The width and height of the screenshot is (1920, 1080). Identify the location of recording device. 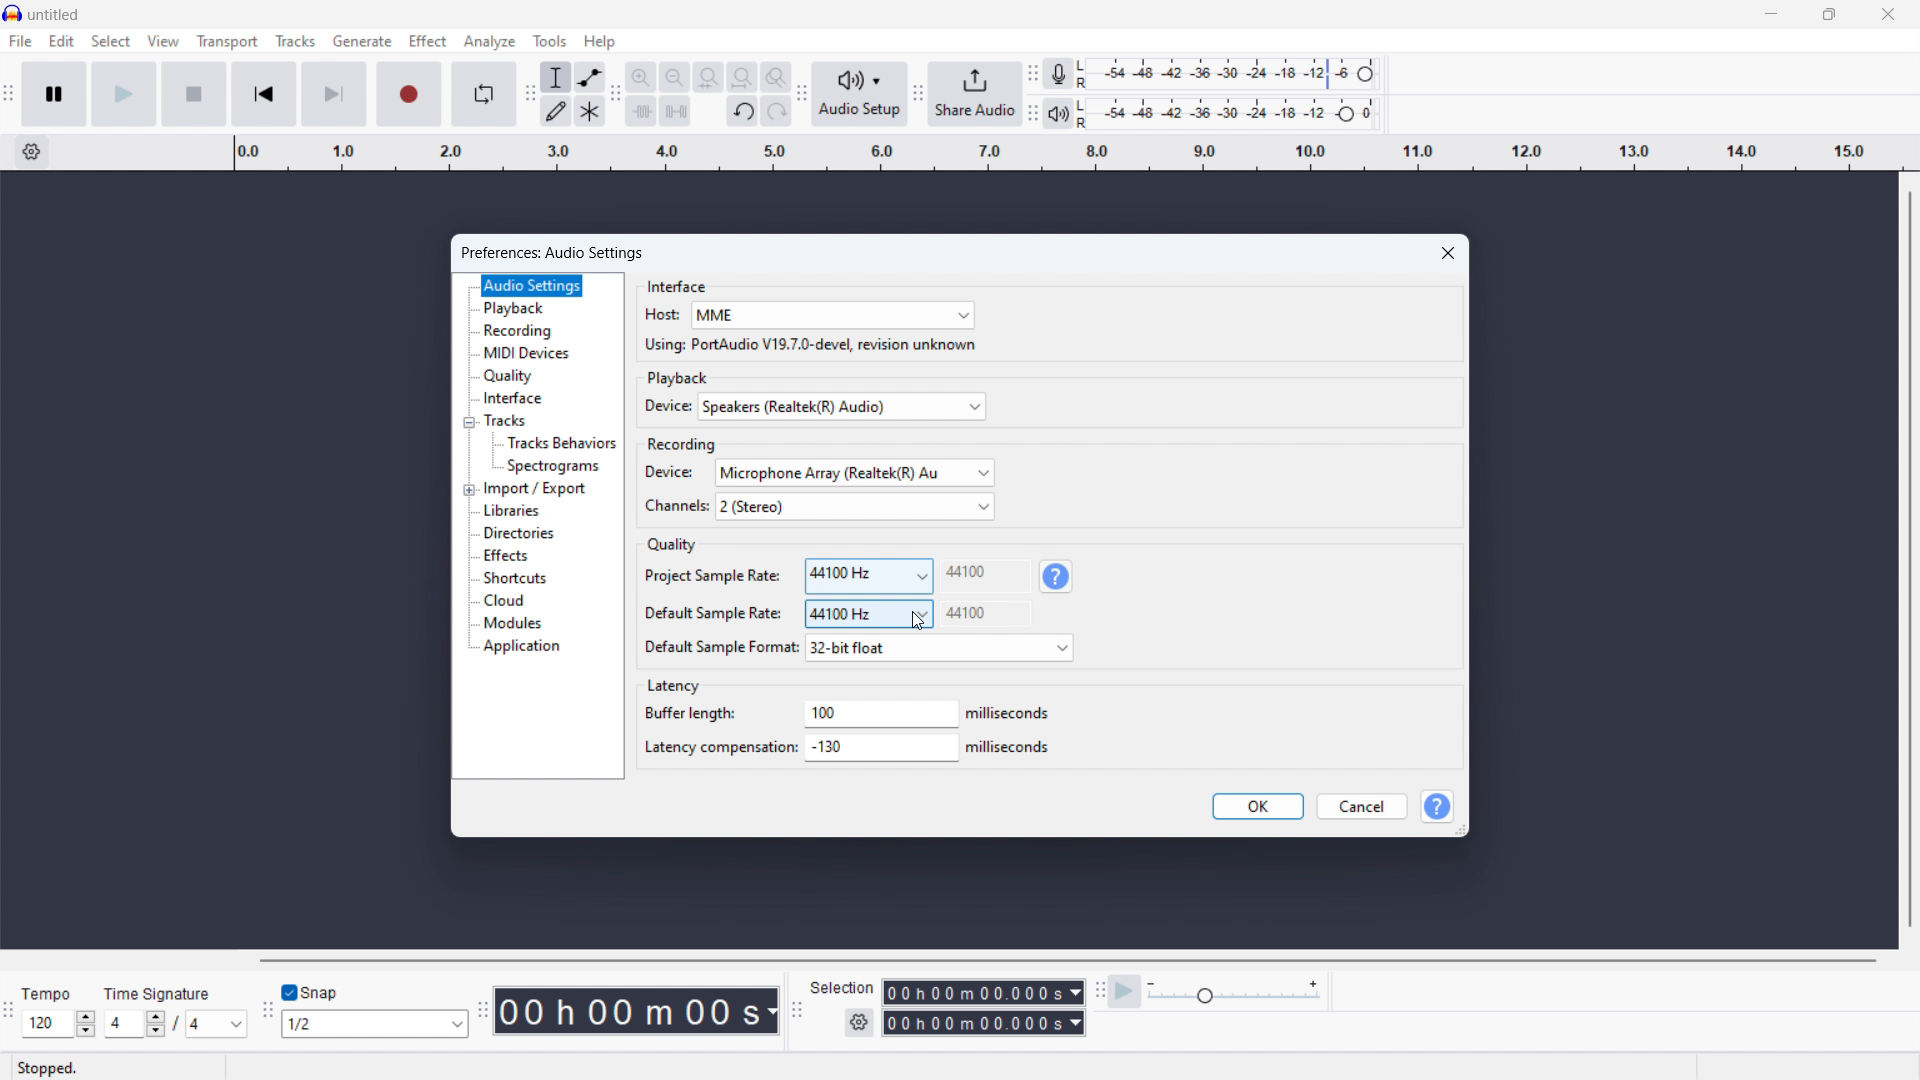
(854, 473).